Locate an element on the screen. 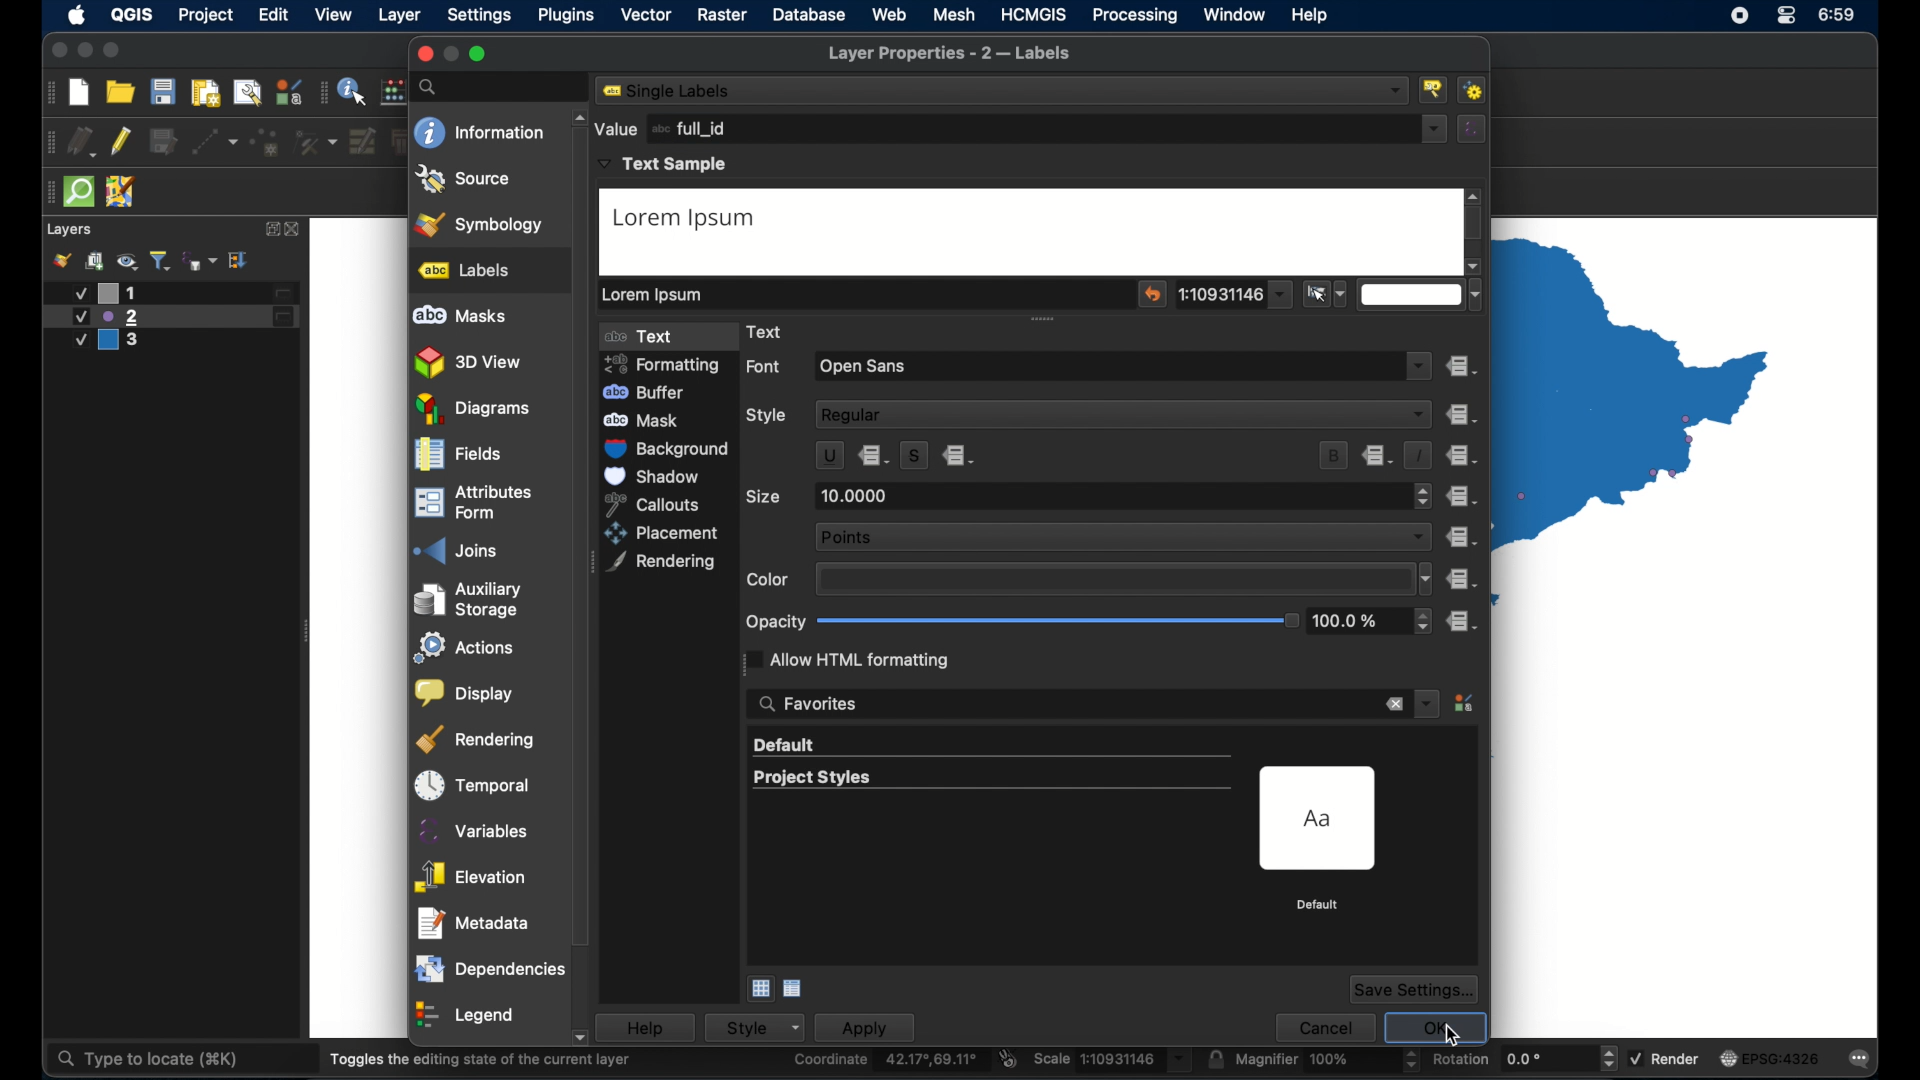 The height and width of the screenshot is (1080, 1920). configure project labelling tools is located at coordinates (1435, 89).